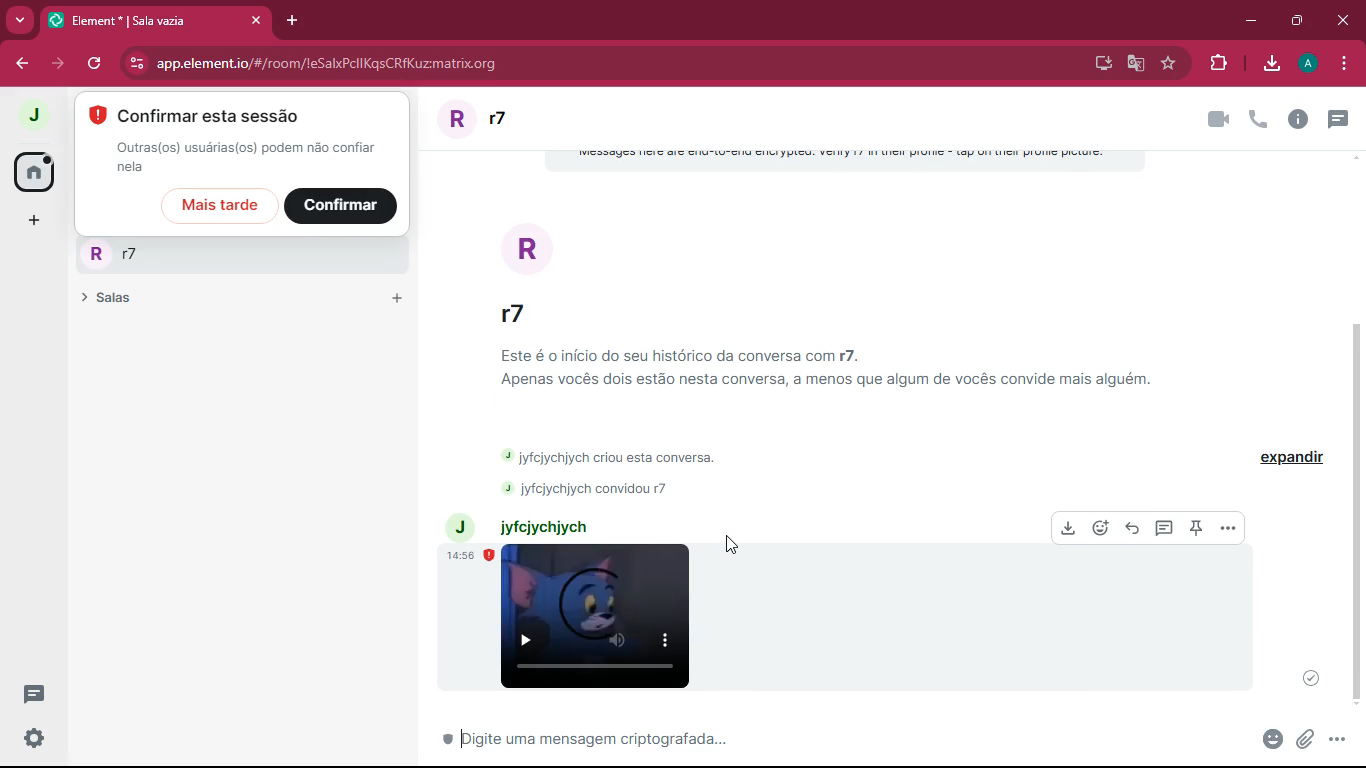  I want to click on info, so click(1221, 120).